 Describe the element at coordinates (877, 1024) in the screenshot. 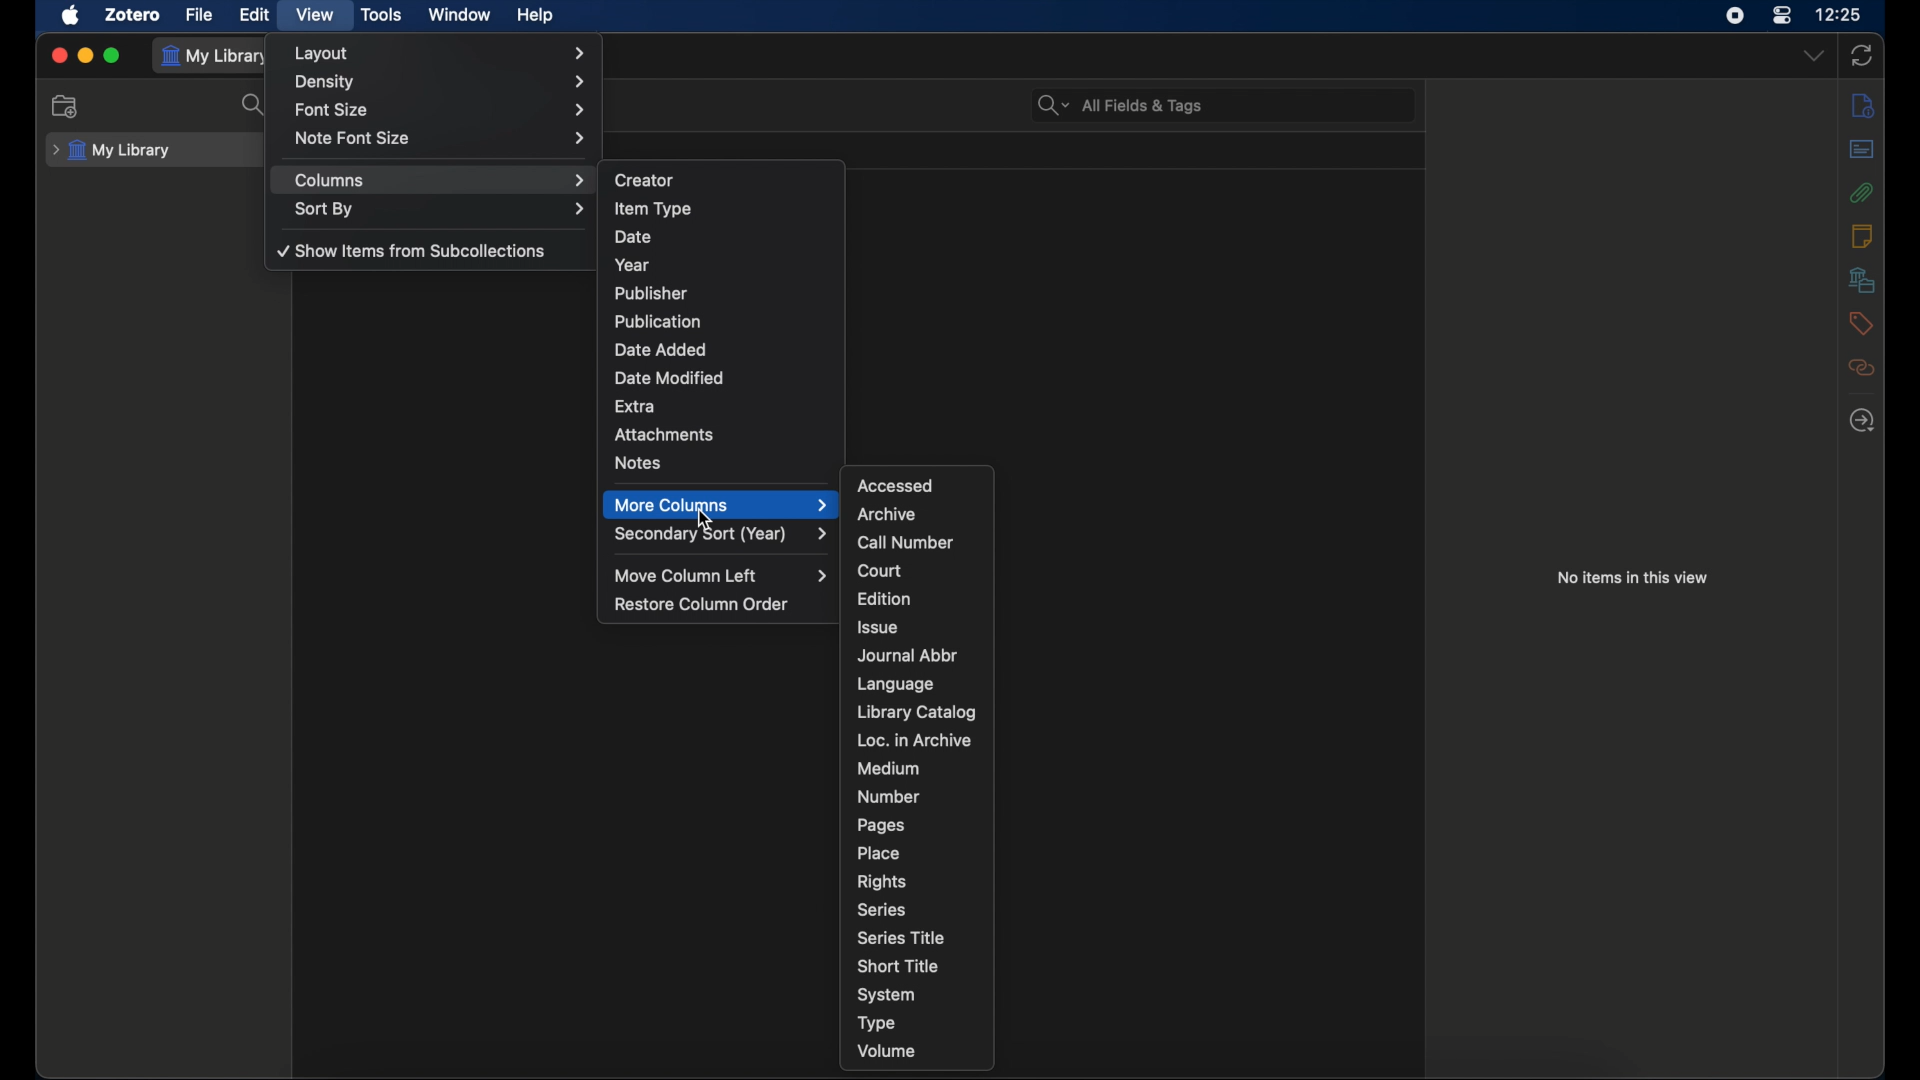

I see `type` at that location.